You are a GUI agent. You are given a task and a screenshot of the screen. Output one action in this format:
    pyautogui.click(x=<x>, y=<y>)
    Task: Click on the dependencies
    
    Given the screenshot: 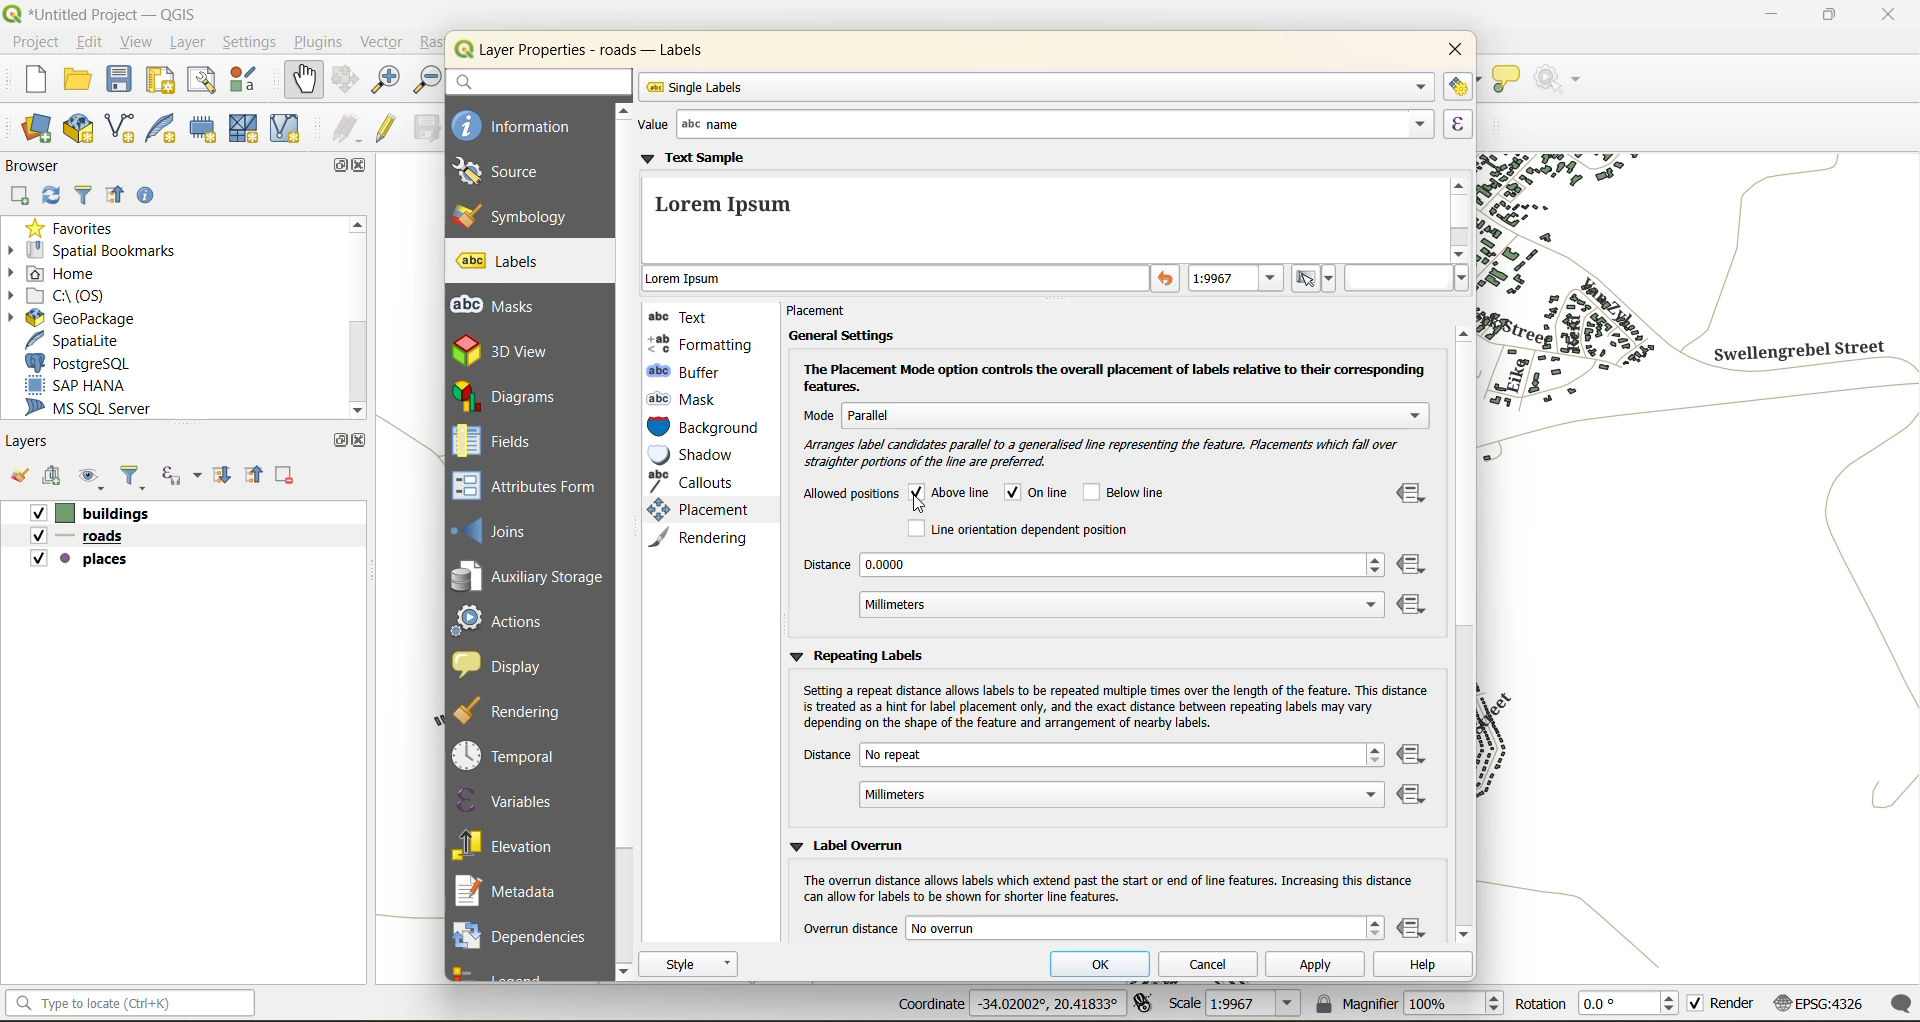 What is the action you would take?
    pyautogui.click(x=521, y=933)
    